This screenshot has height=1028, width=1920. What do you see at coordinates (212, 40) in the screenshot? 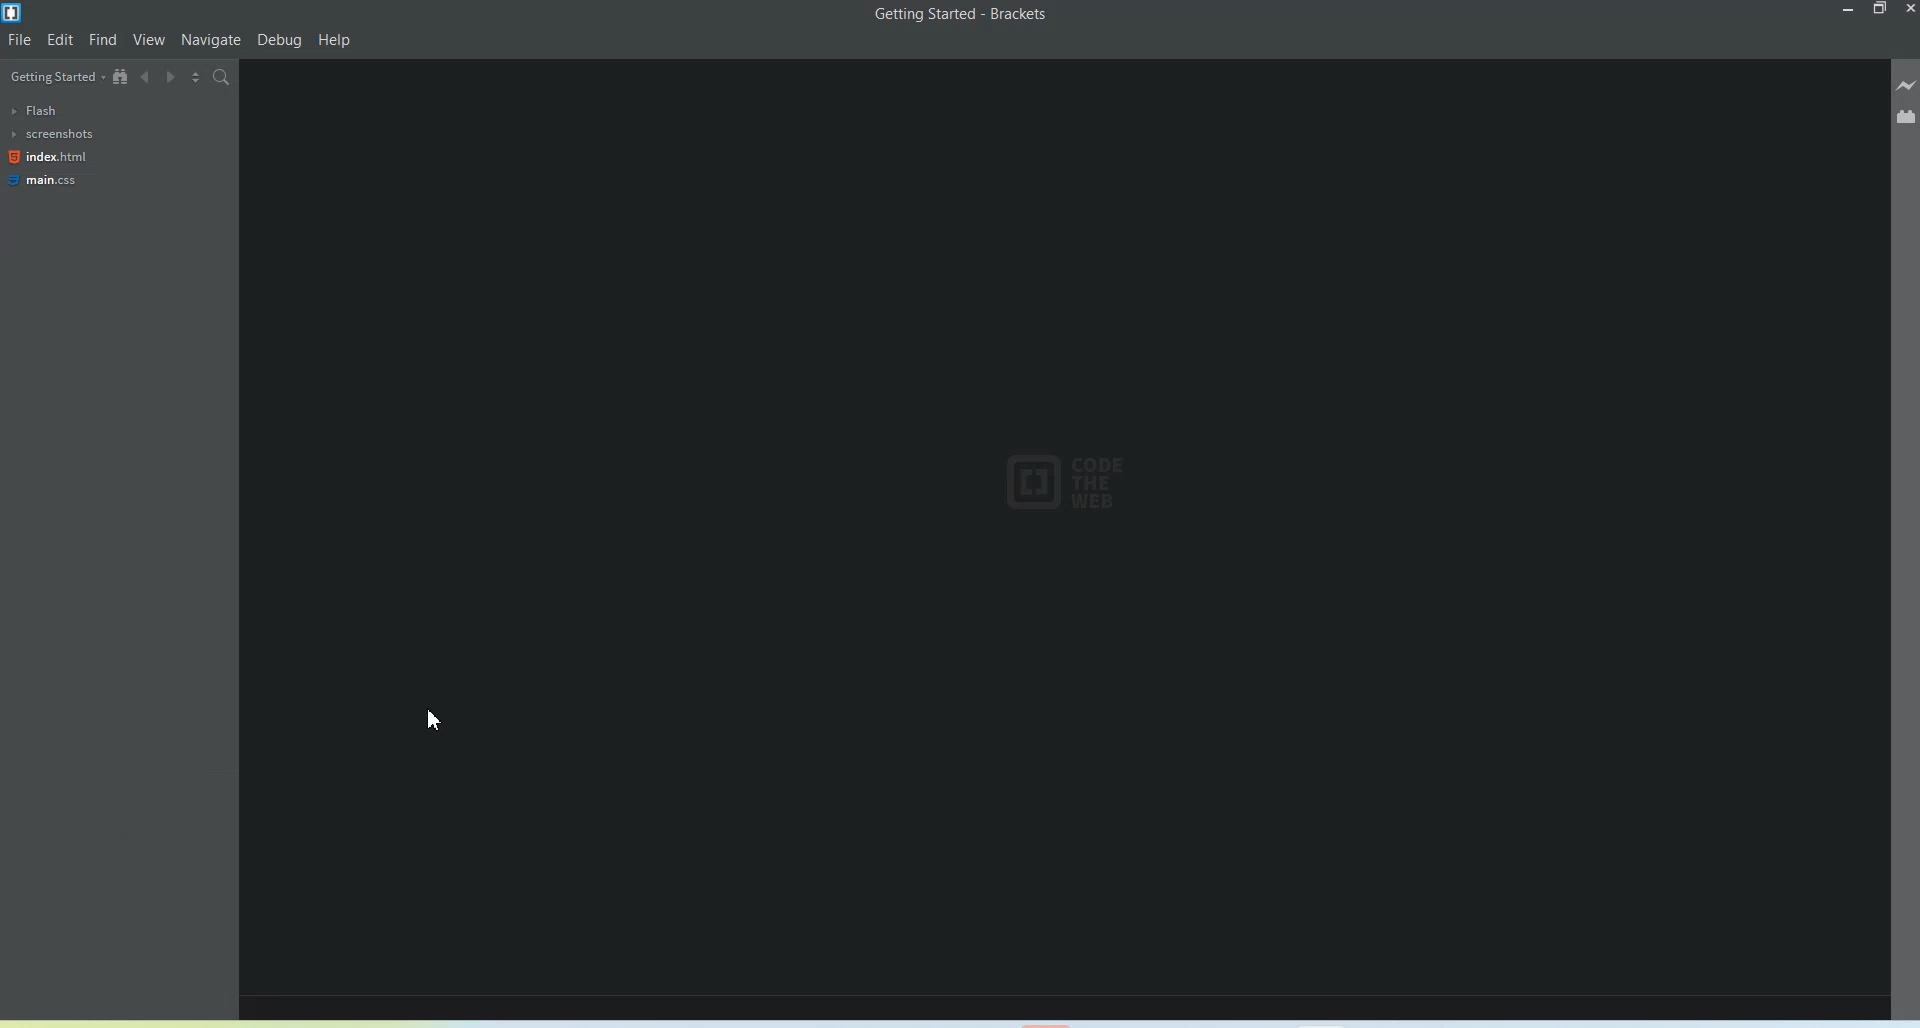
I see `Navigate` at bounding box center [212, 40].